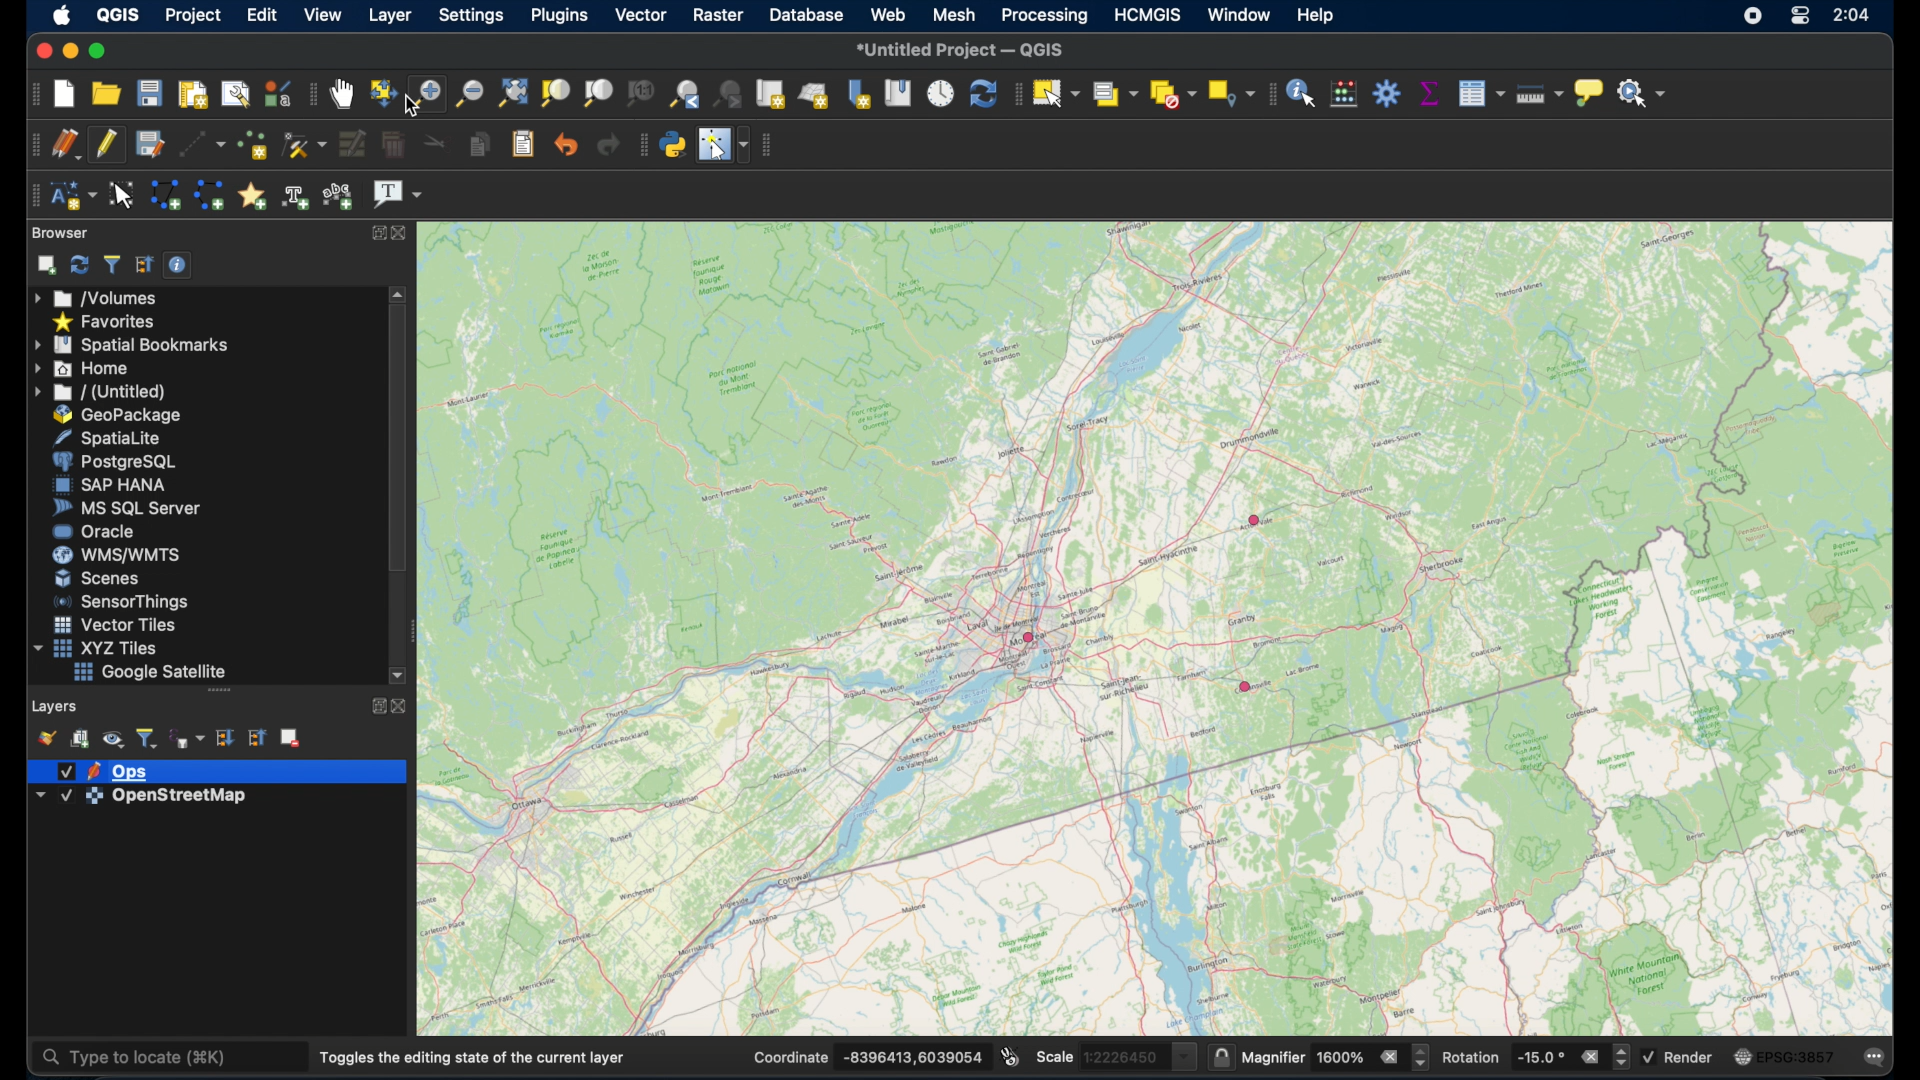  What do you see at coordinates (1315, 17) in the screenshot?
I see `help` at bounding box center [1315, 17].